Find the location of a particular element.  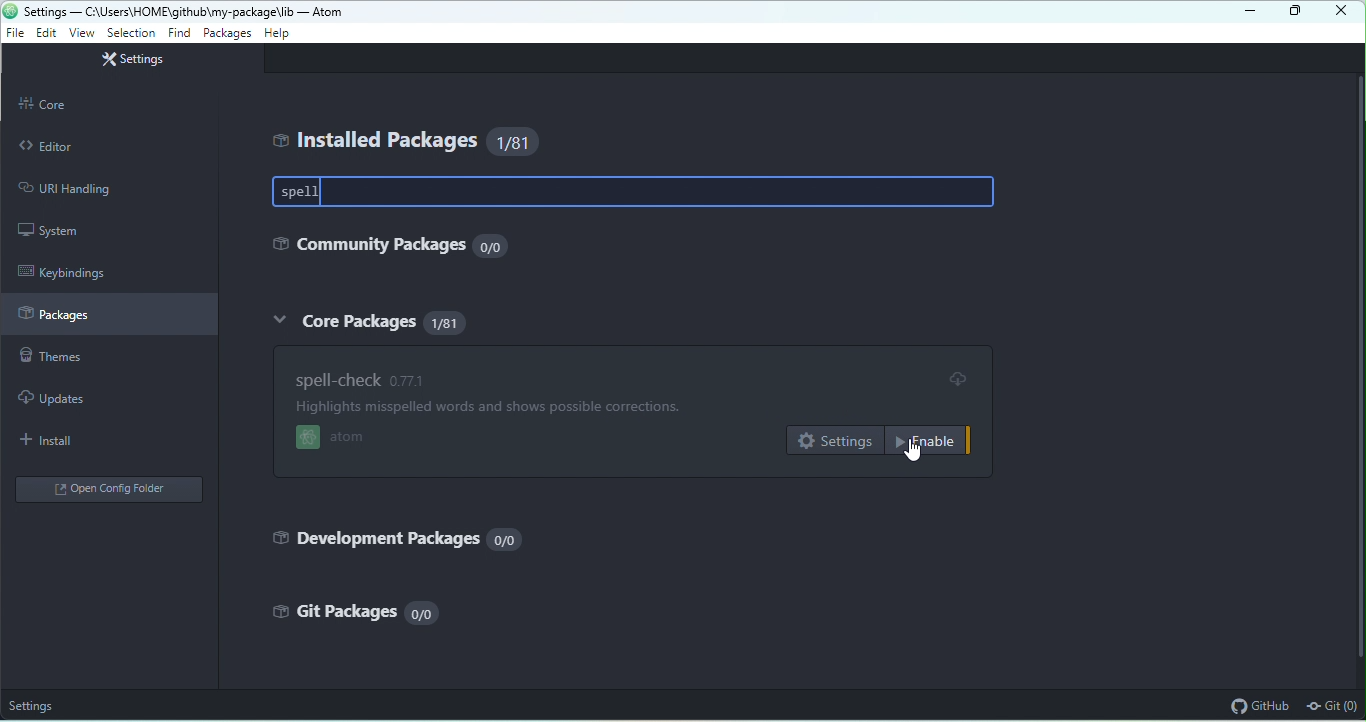

Highlights misspelled words and shows possible corrections. is located at coordinates (504, 409).